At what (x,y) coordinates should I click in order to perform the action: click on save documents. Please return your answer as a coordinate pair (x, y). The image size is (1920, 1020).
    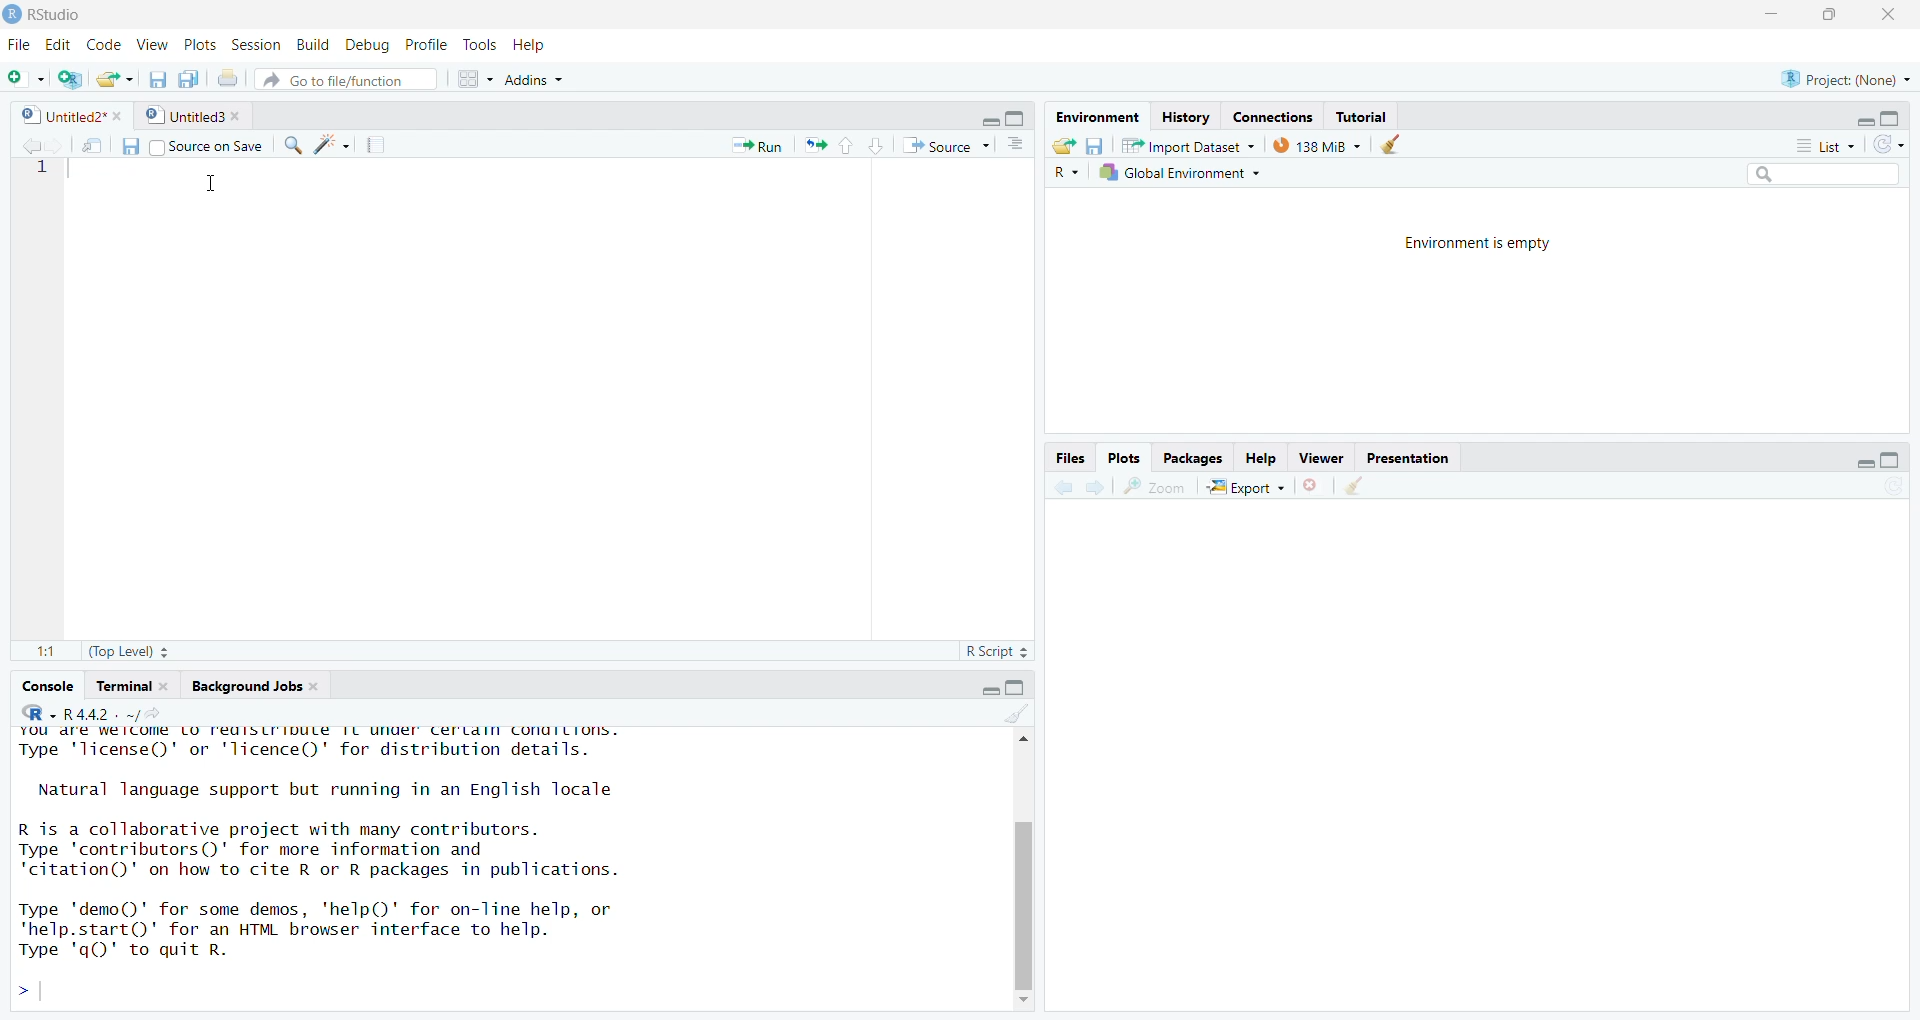
    Looking at the image, I should click on (189, 75).